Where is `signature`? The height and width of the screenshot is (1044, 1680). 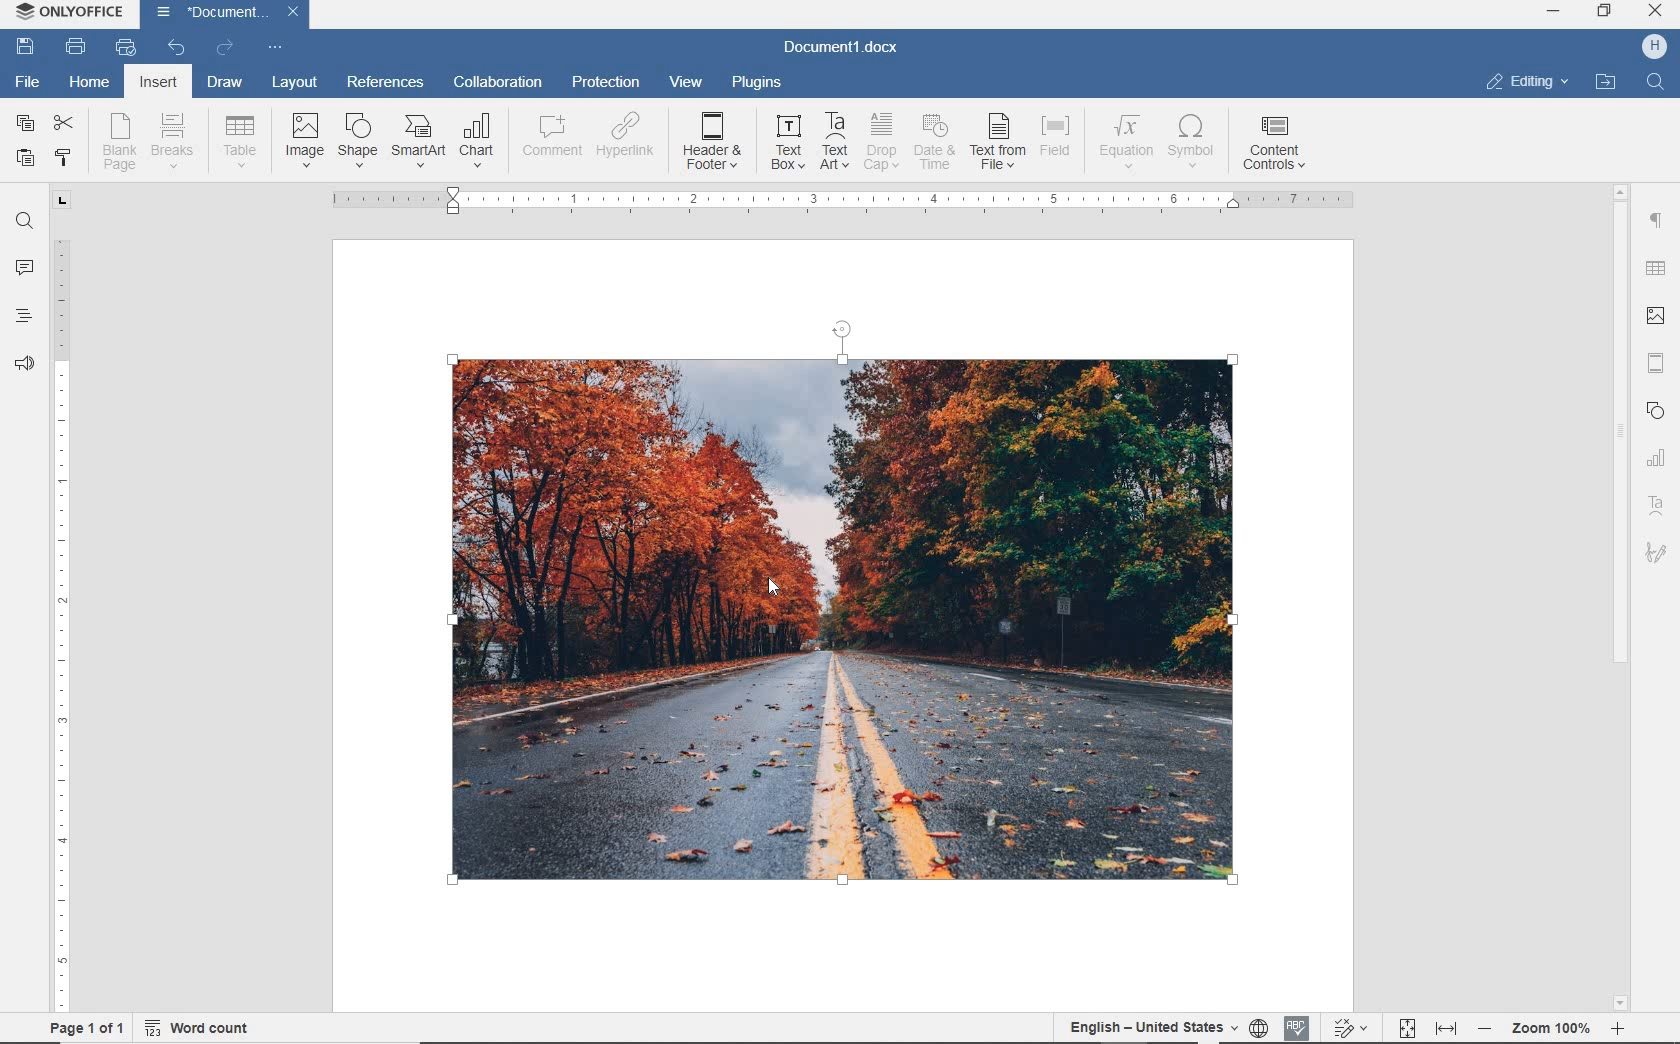 signature is located at coordinates (1660, 555).